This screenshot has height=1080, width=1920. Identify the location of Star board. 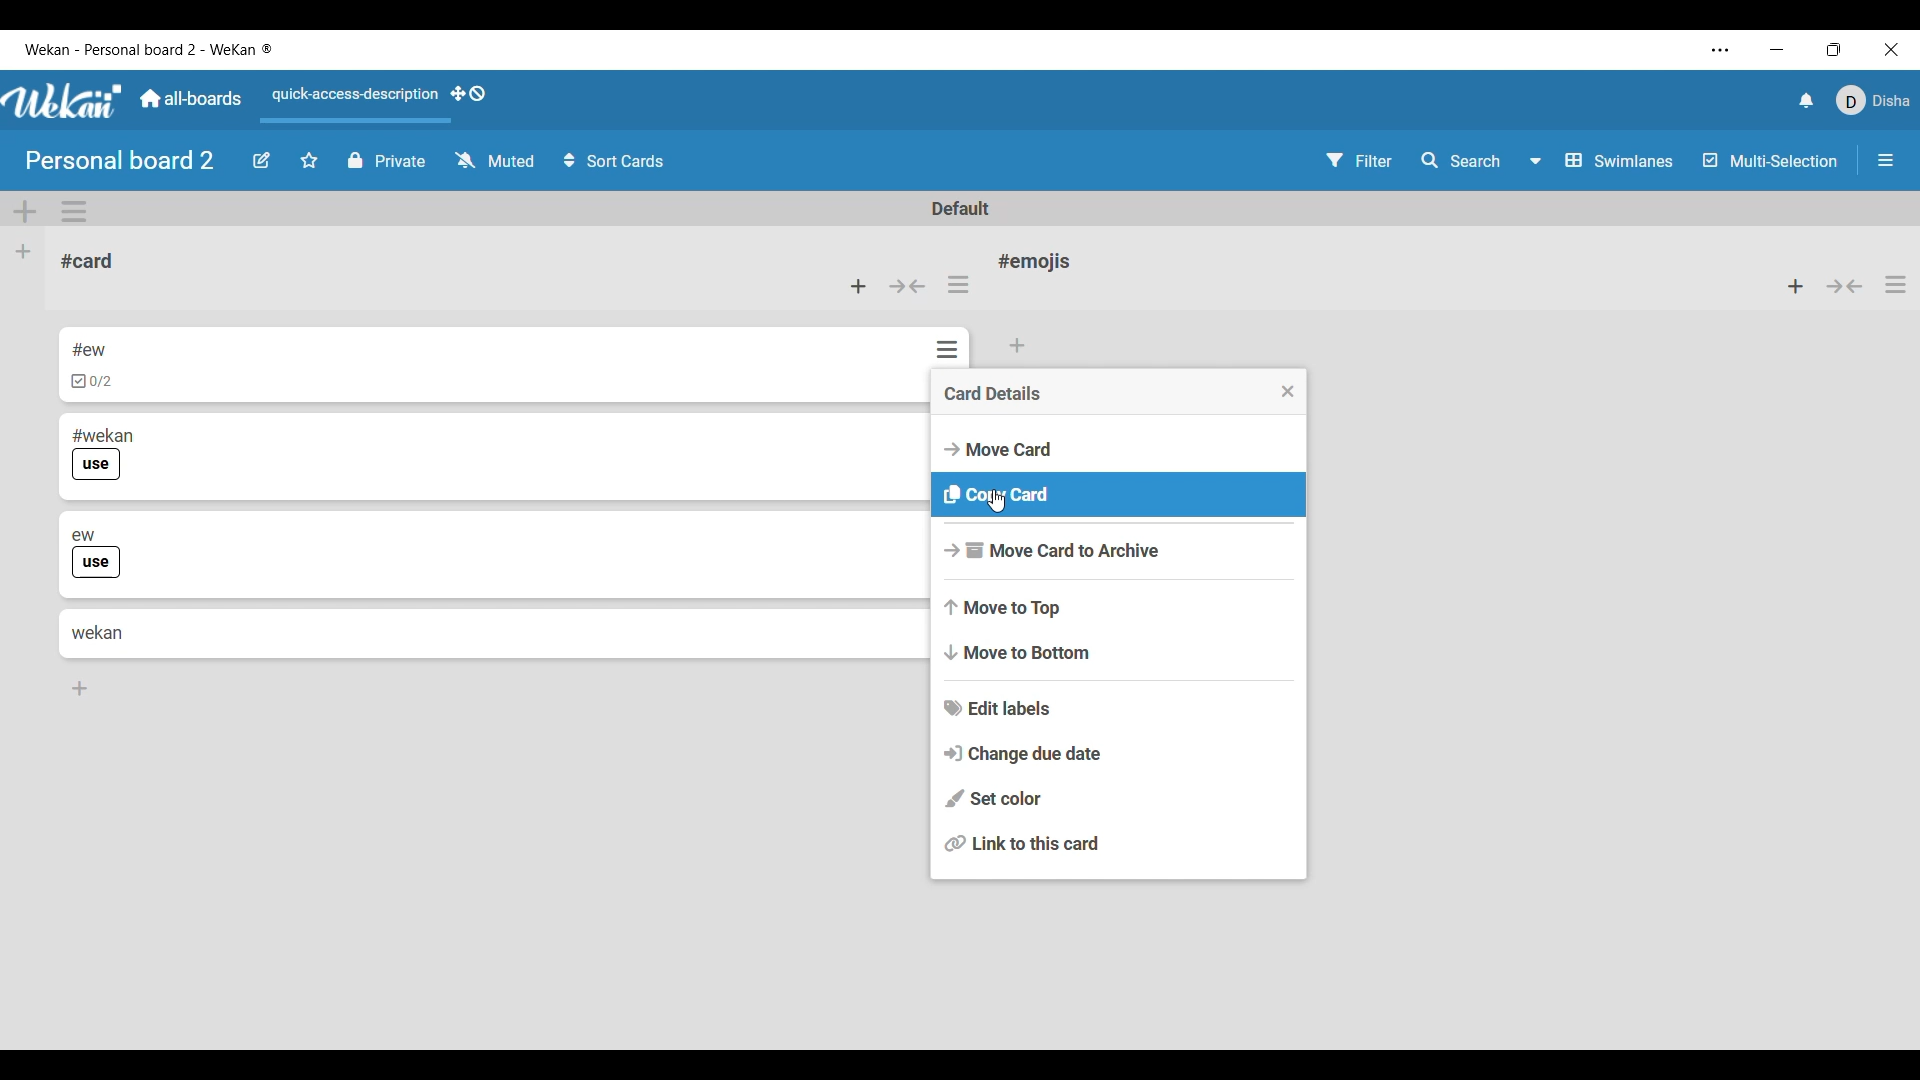
(309, 160).